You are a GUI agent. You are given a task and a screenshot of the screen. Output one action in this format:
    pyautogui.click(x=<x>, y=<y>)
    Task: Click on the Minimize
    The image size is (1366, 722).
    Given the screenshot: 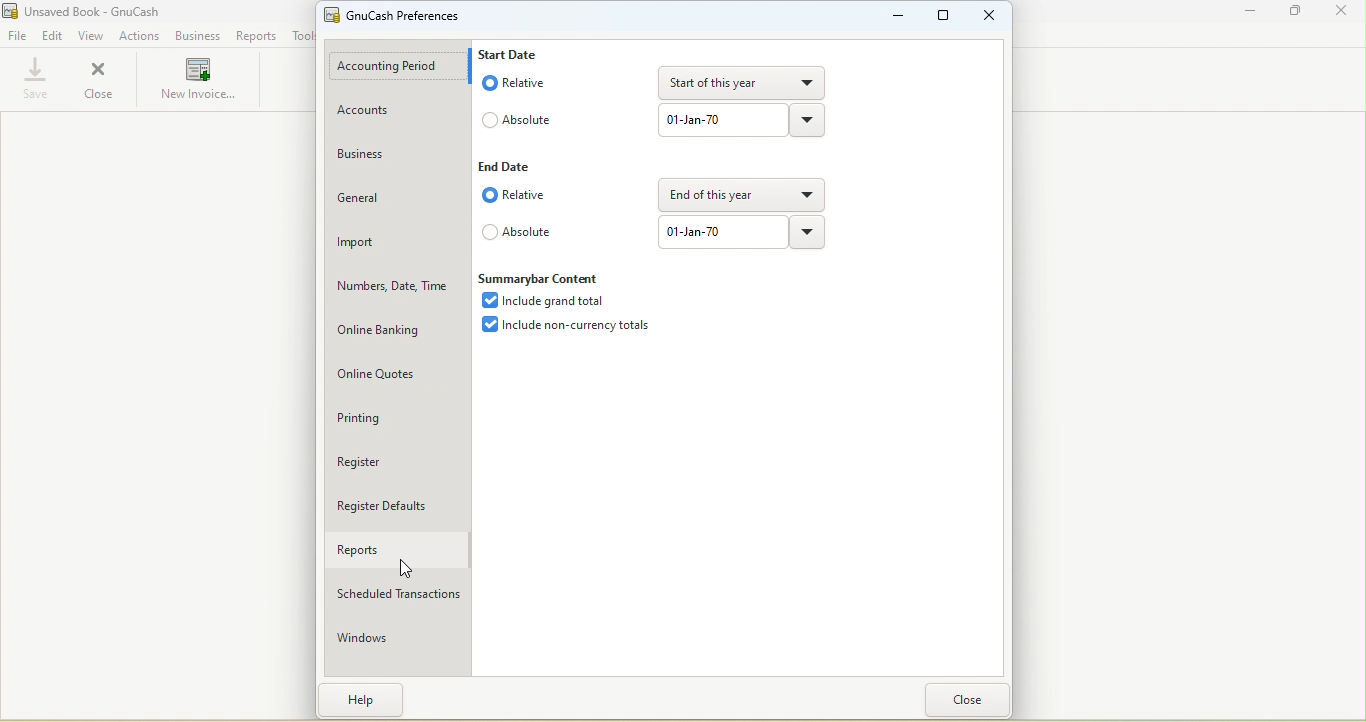 What is the action you would take?
    pyautogui.click(x=1252, y=15)
    